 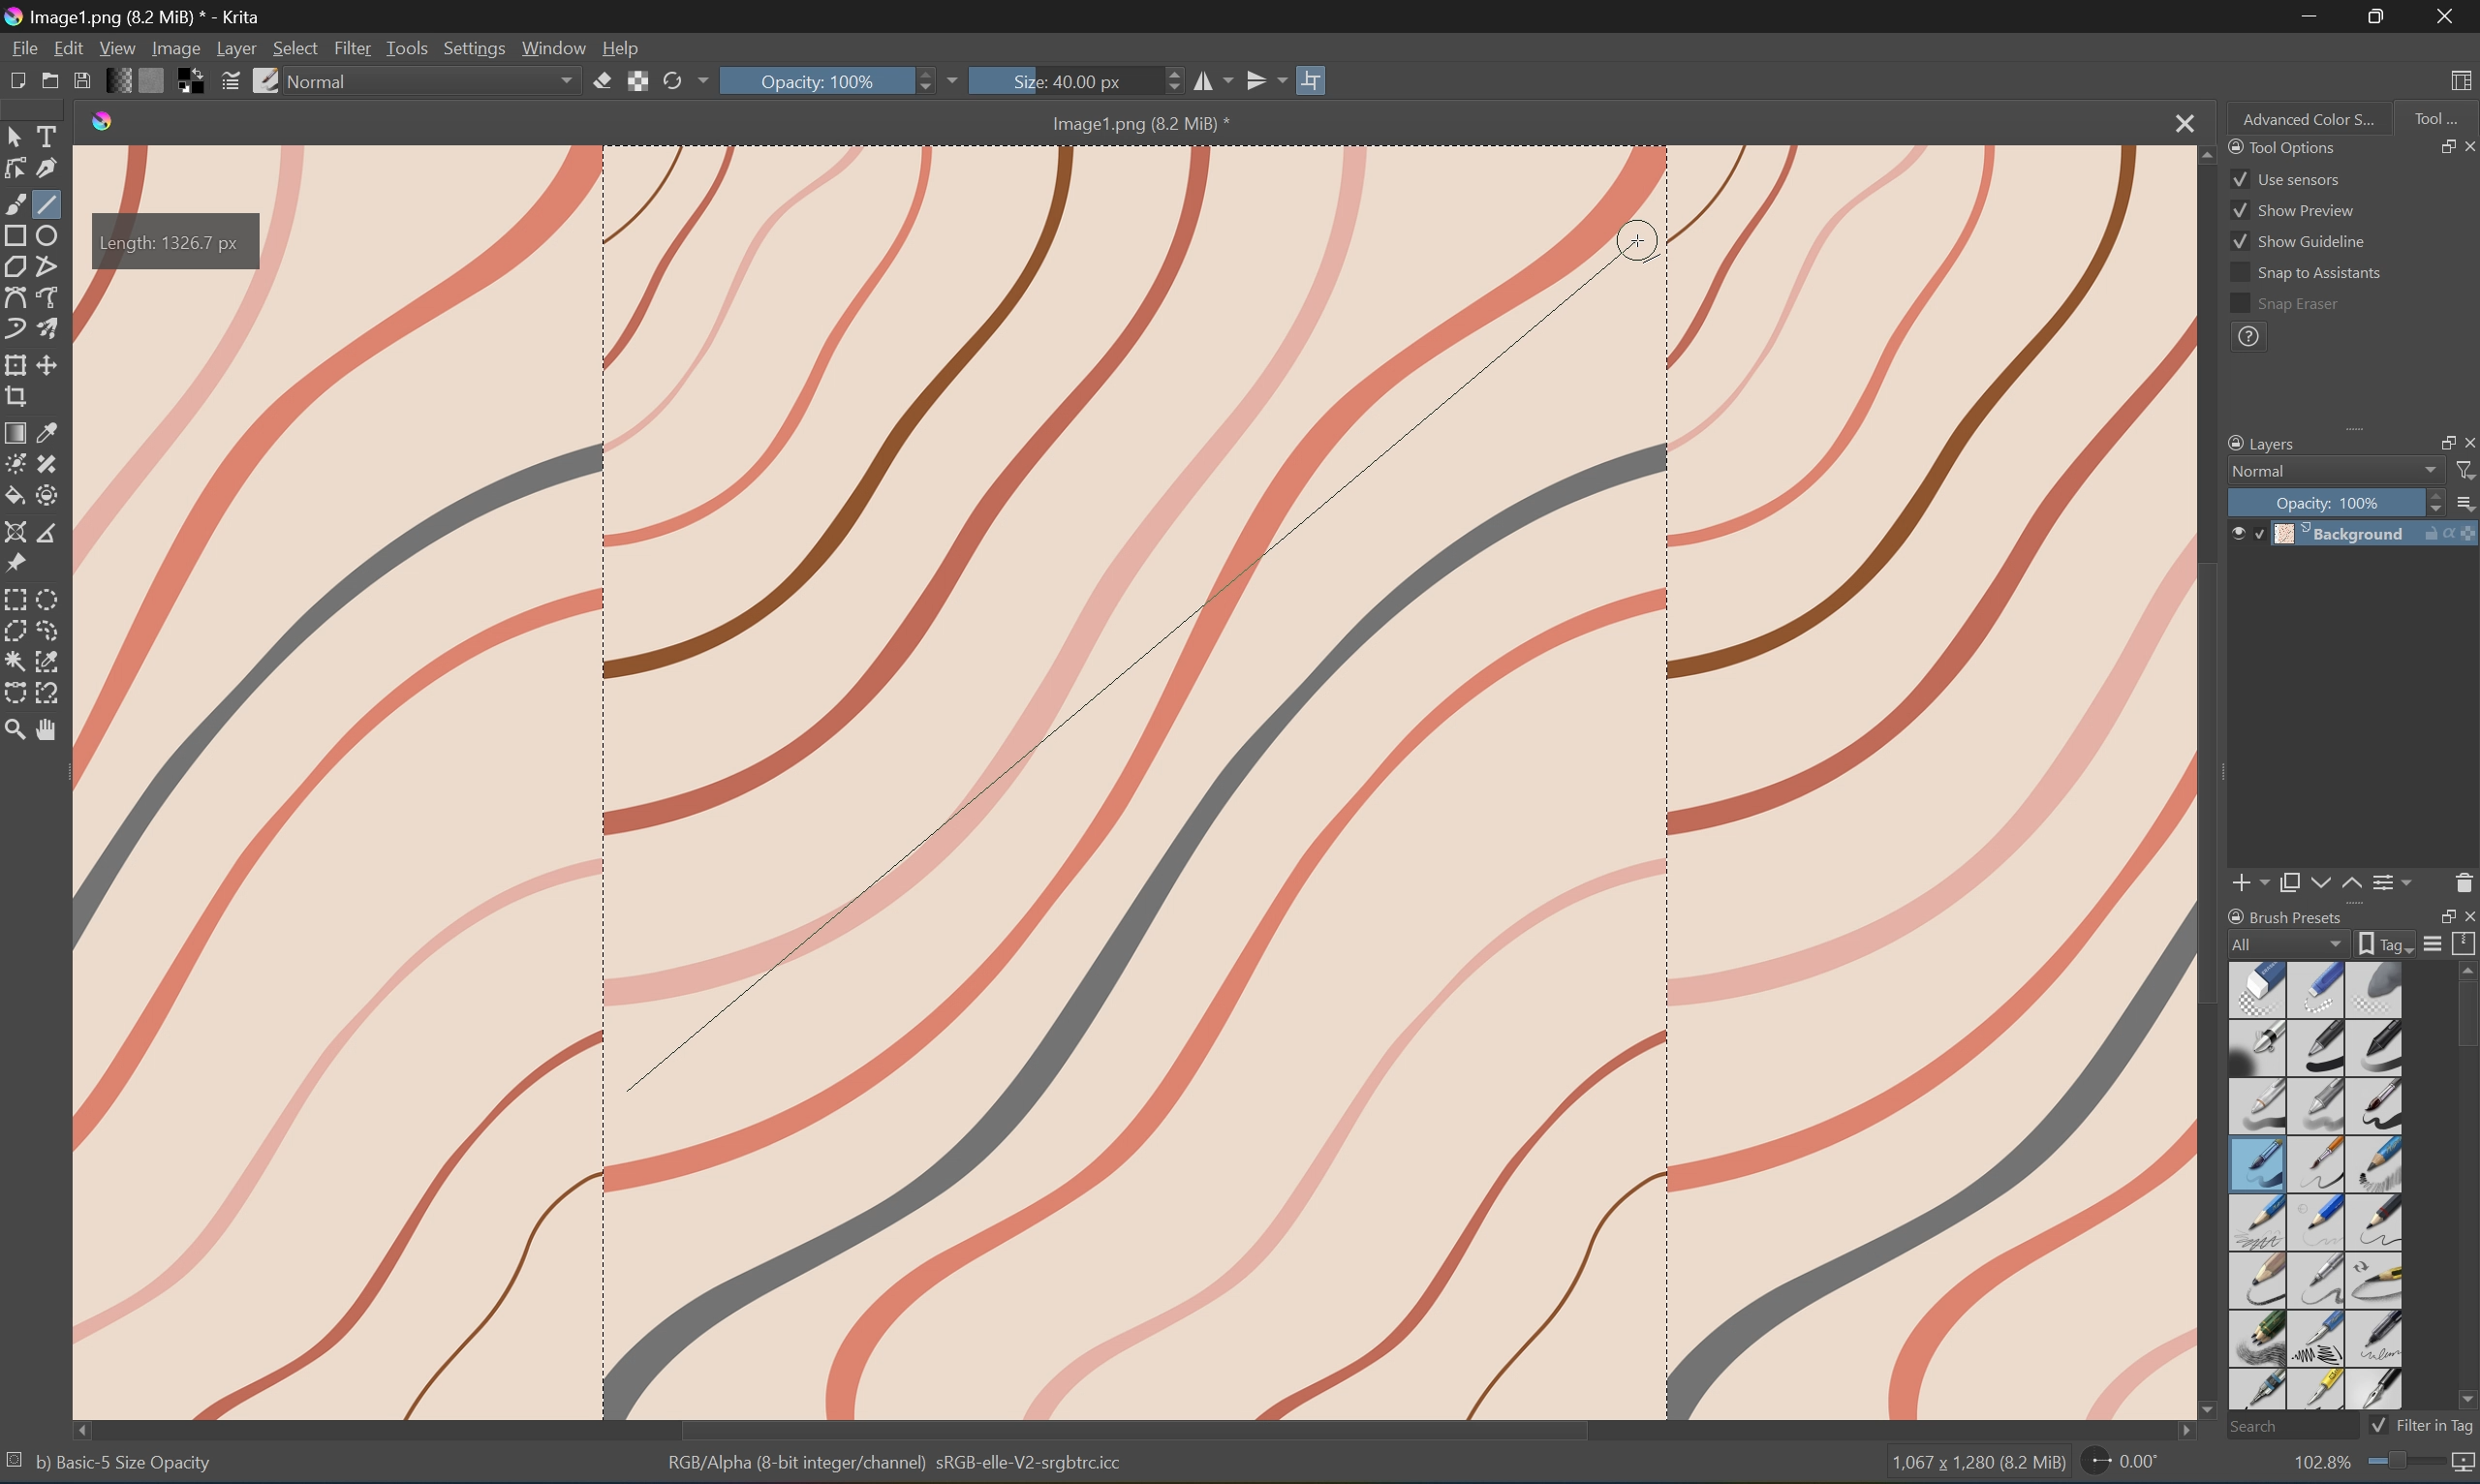 What do you see at coordinates (557, 49) in the screenshot?
I see `Window` at bounding box center [557, 49].